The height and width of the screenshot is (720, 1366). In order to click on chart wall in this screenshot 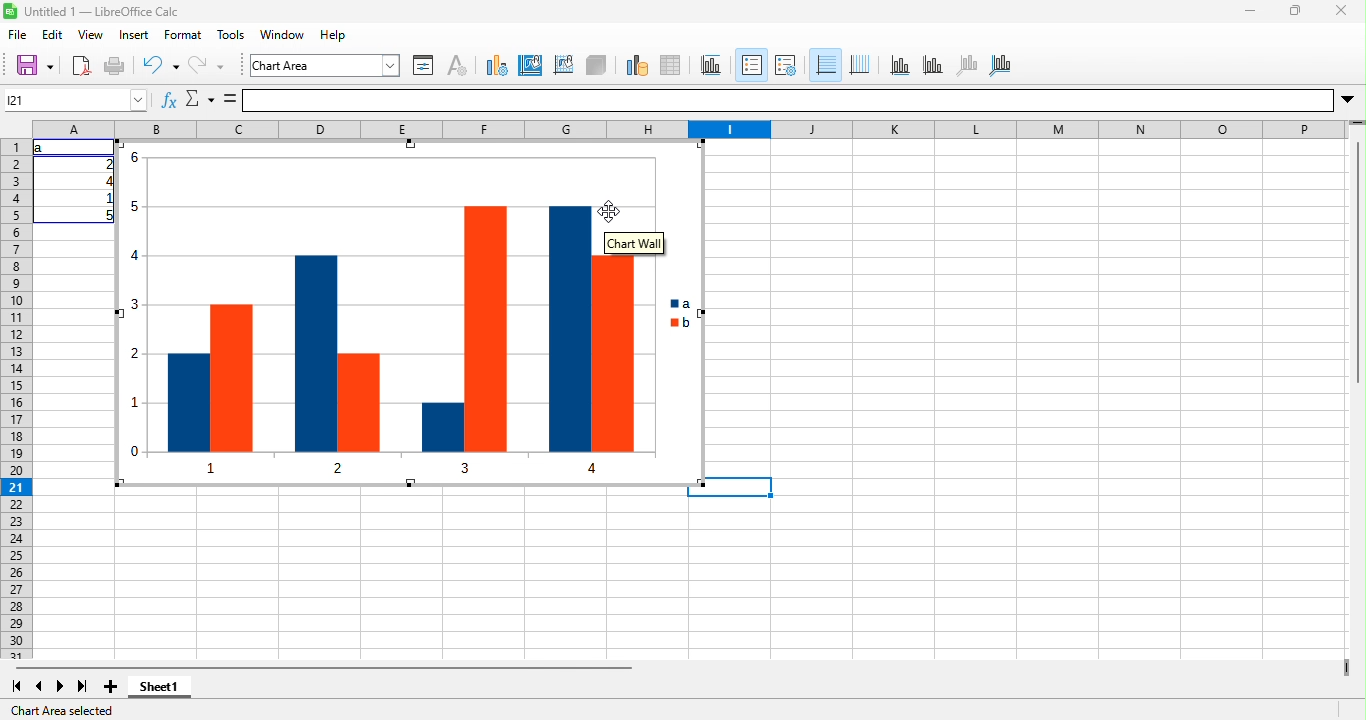, I will do `click(634, 243)`.